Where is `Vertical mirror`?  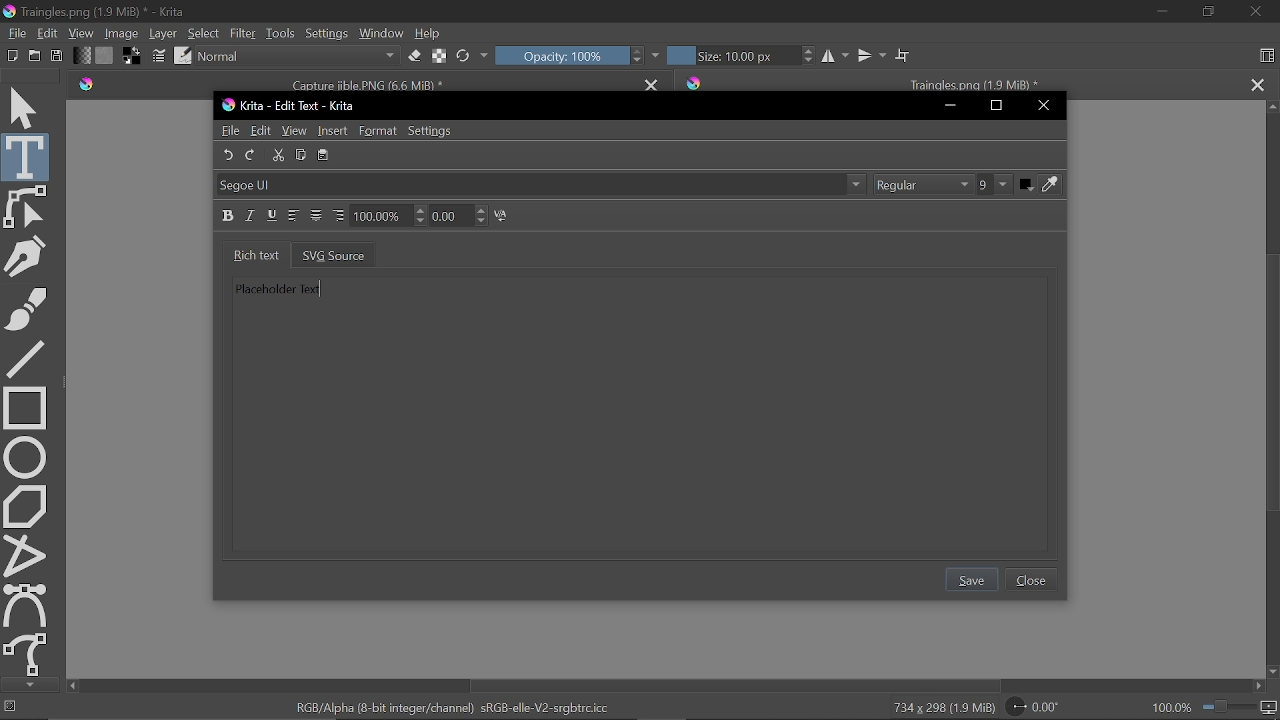 Vertical mirror is located at coordinates (870, 55).